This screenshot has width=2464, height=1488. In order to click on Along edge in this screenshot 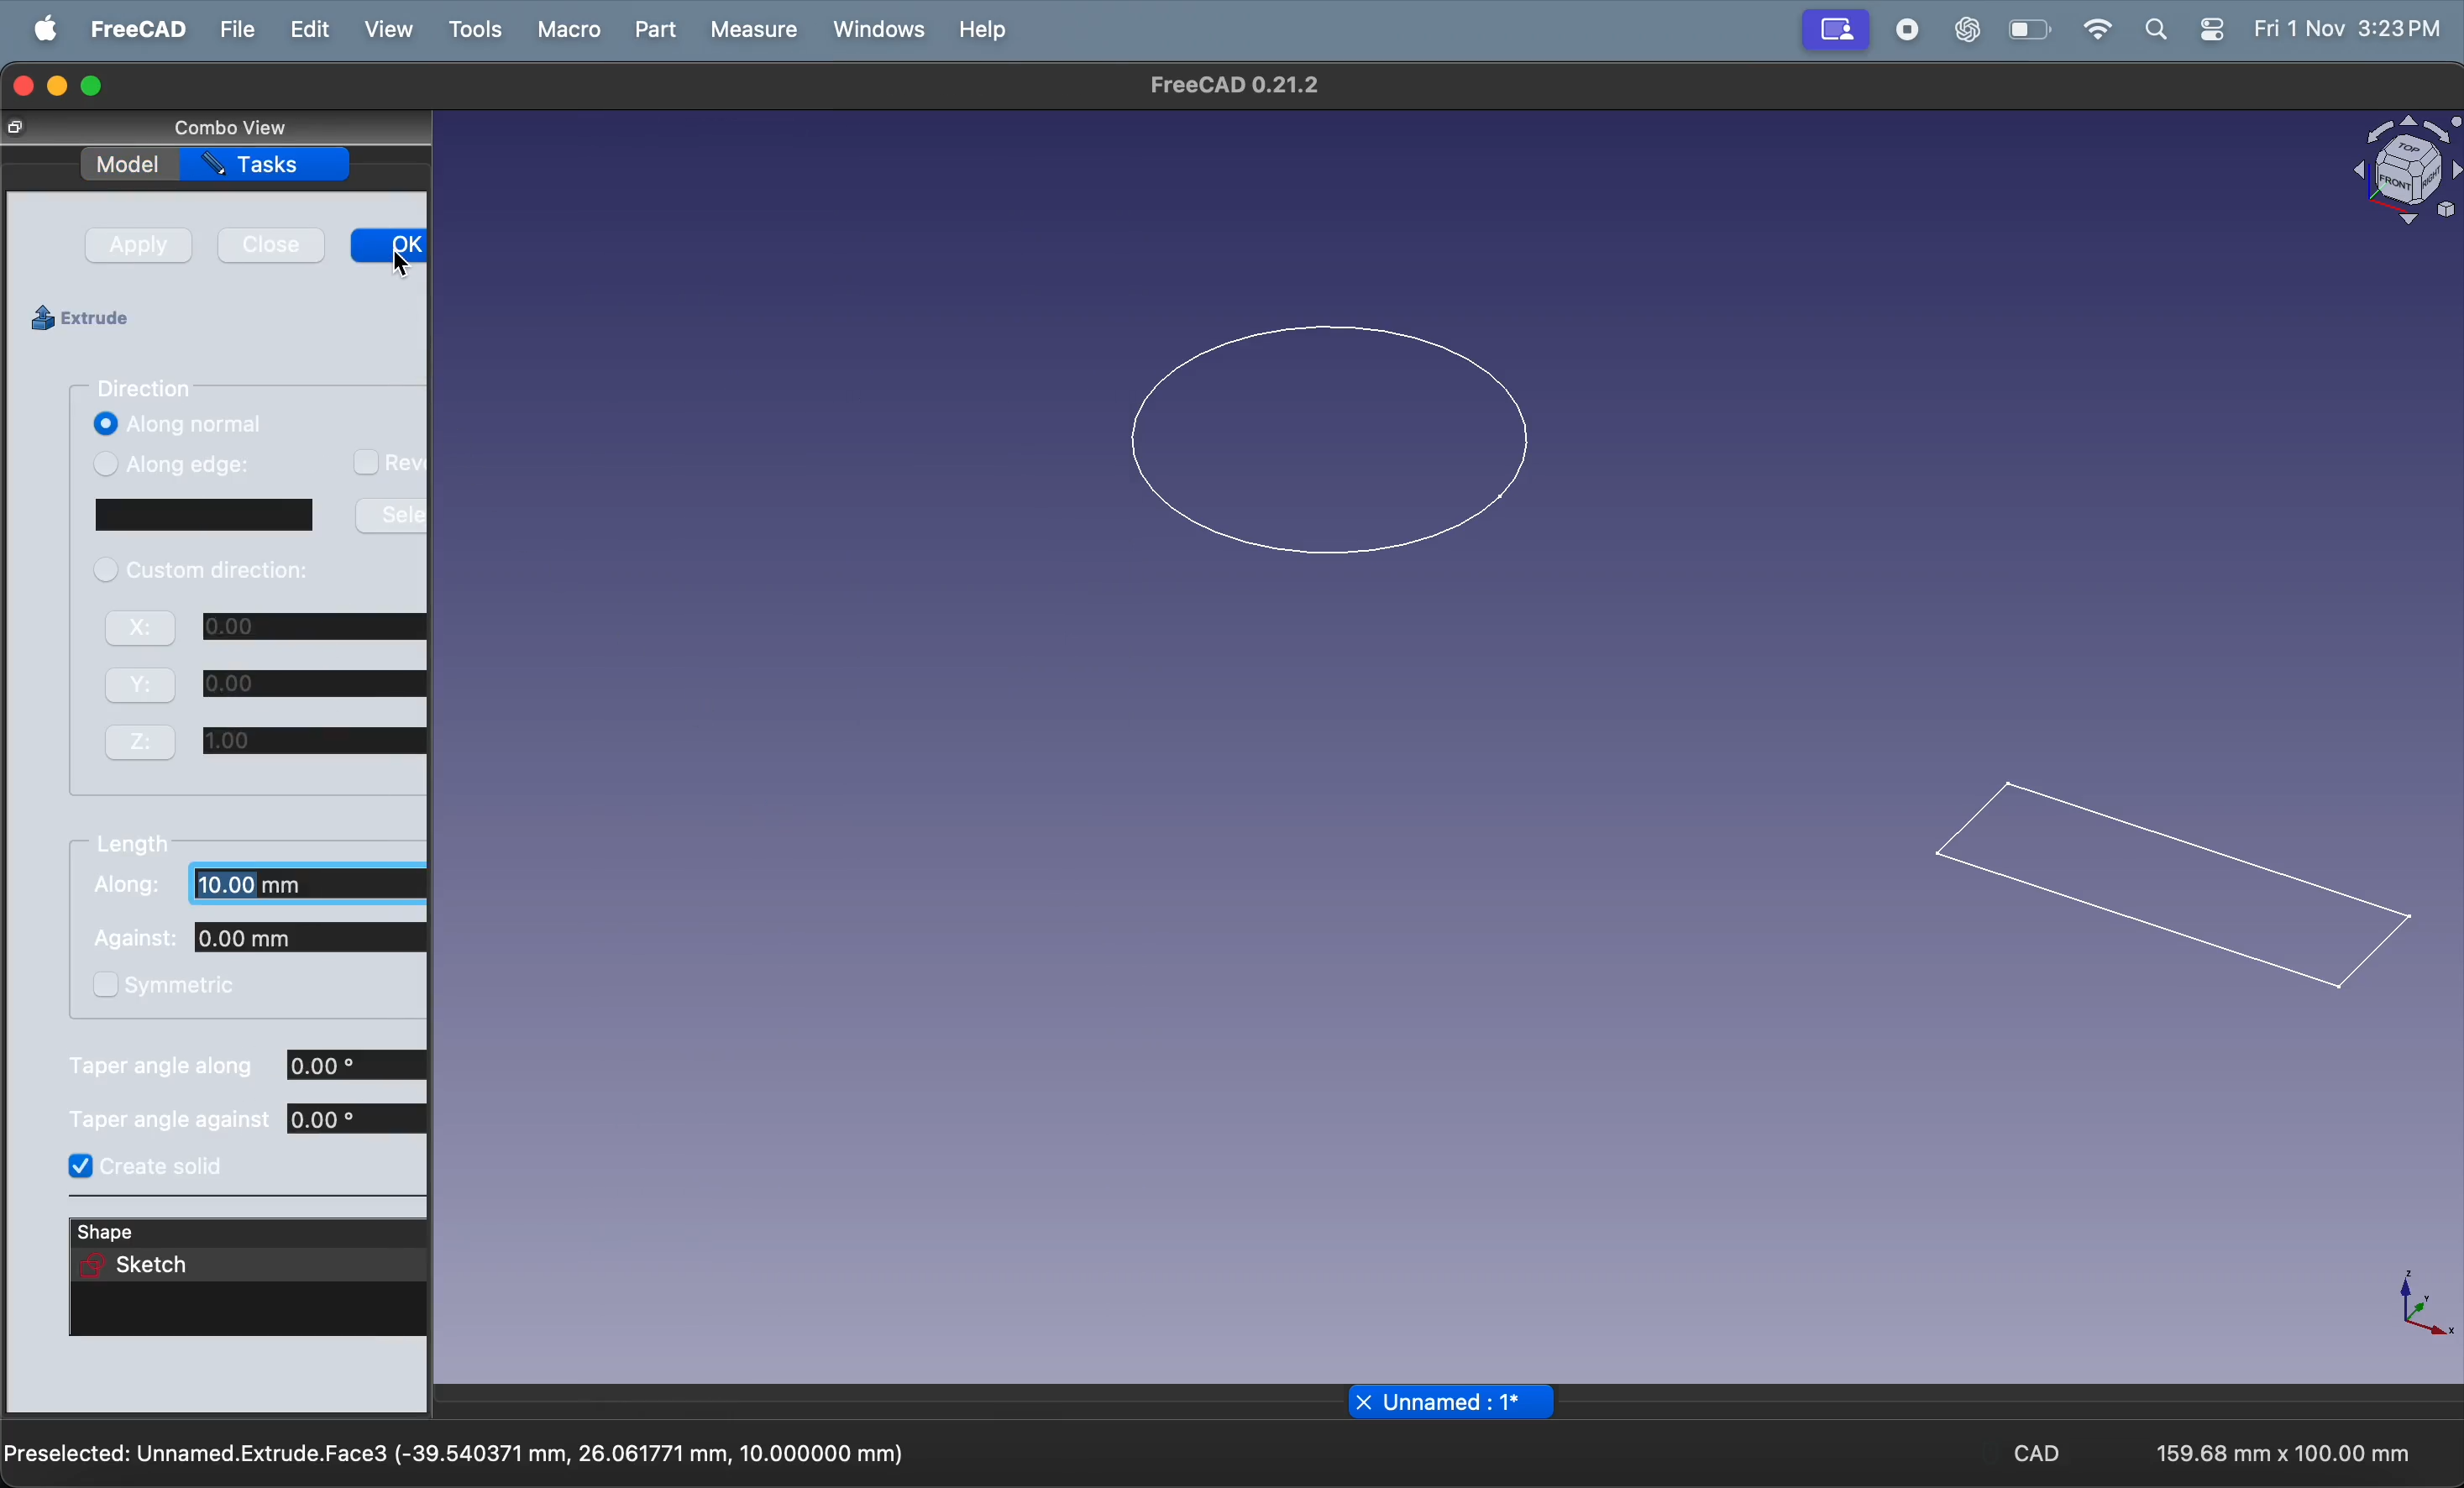, I will do `click(196, 471)`.